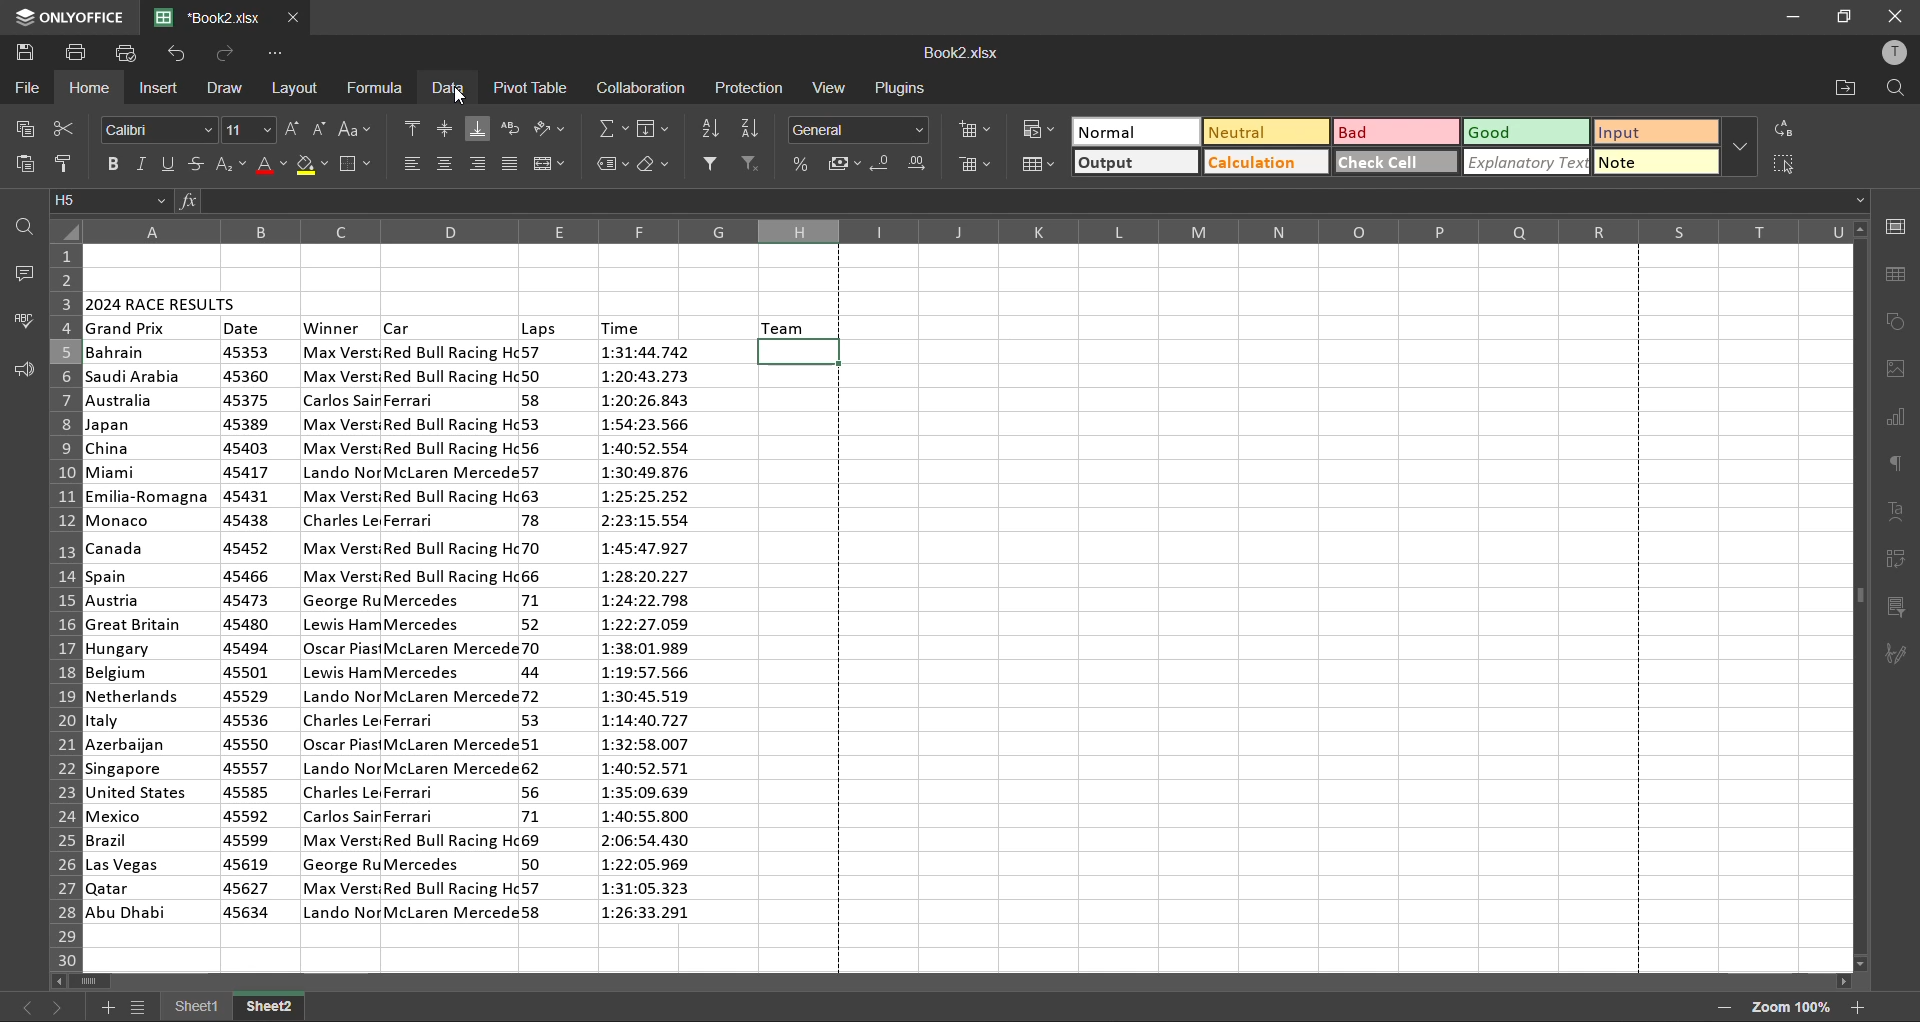 Image resolution: width=1920 pixels, height=1022 pixels. Describe the element at coordinates (169, 166) in the screenshot. I see `underline` at that location.